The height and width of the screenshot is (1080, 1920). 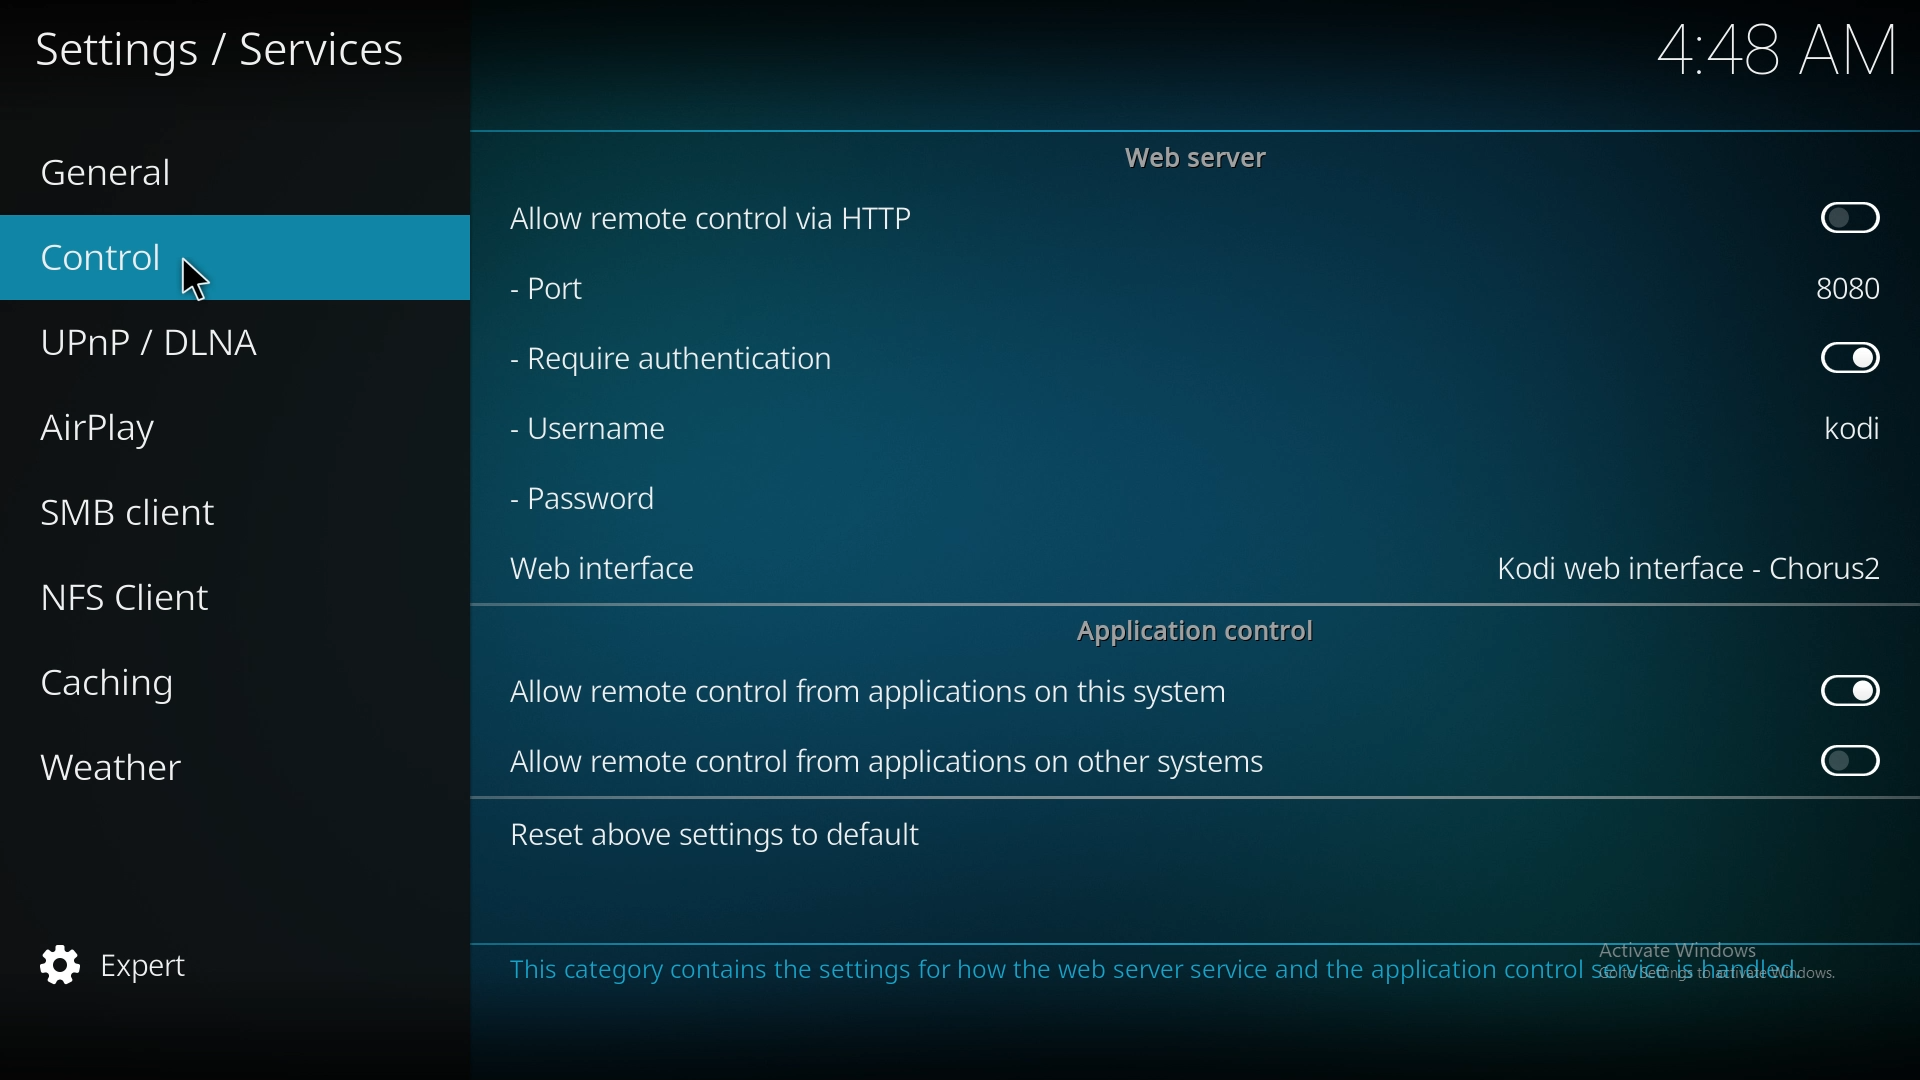 What do you see at coordinates (603, 434) in the screenshot?
I see `username` at bounding box center [603, 434].